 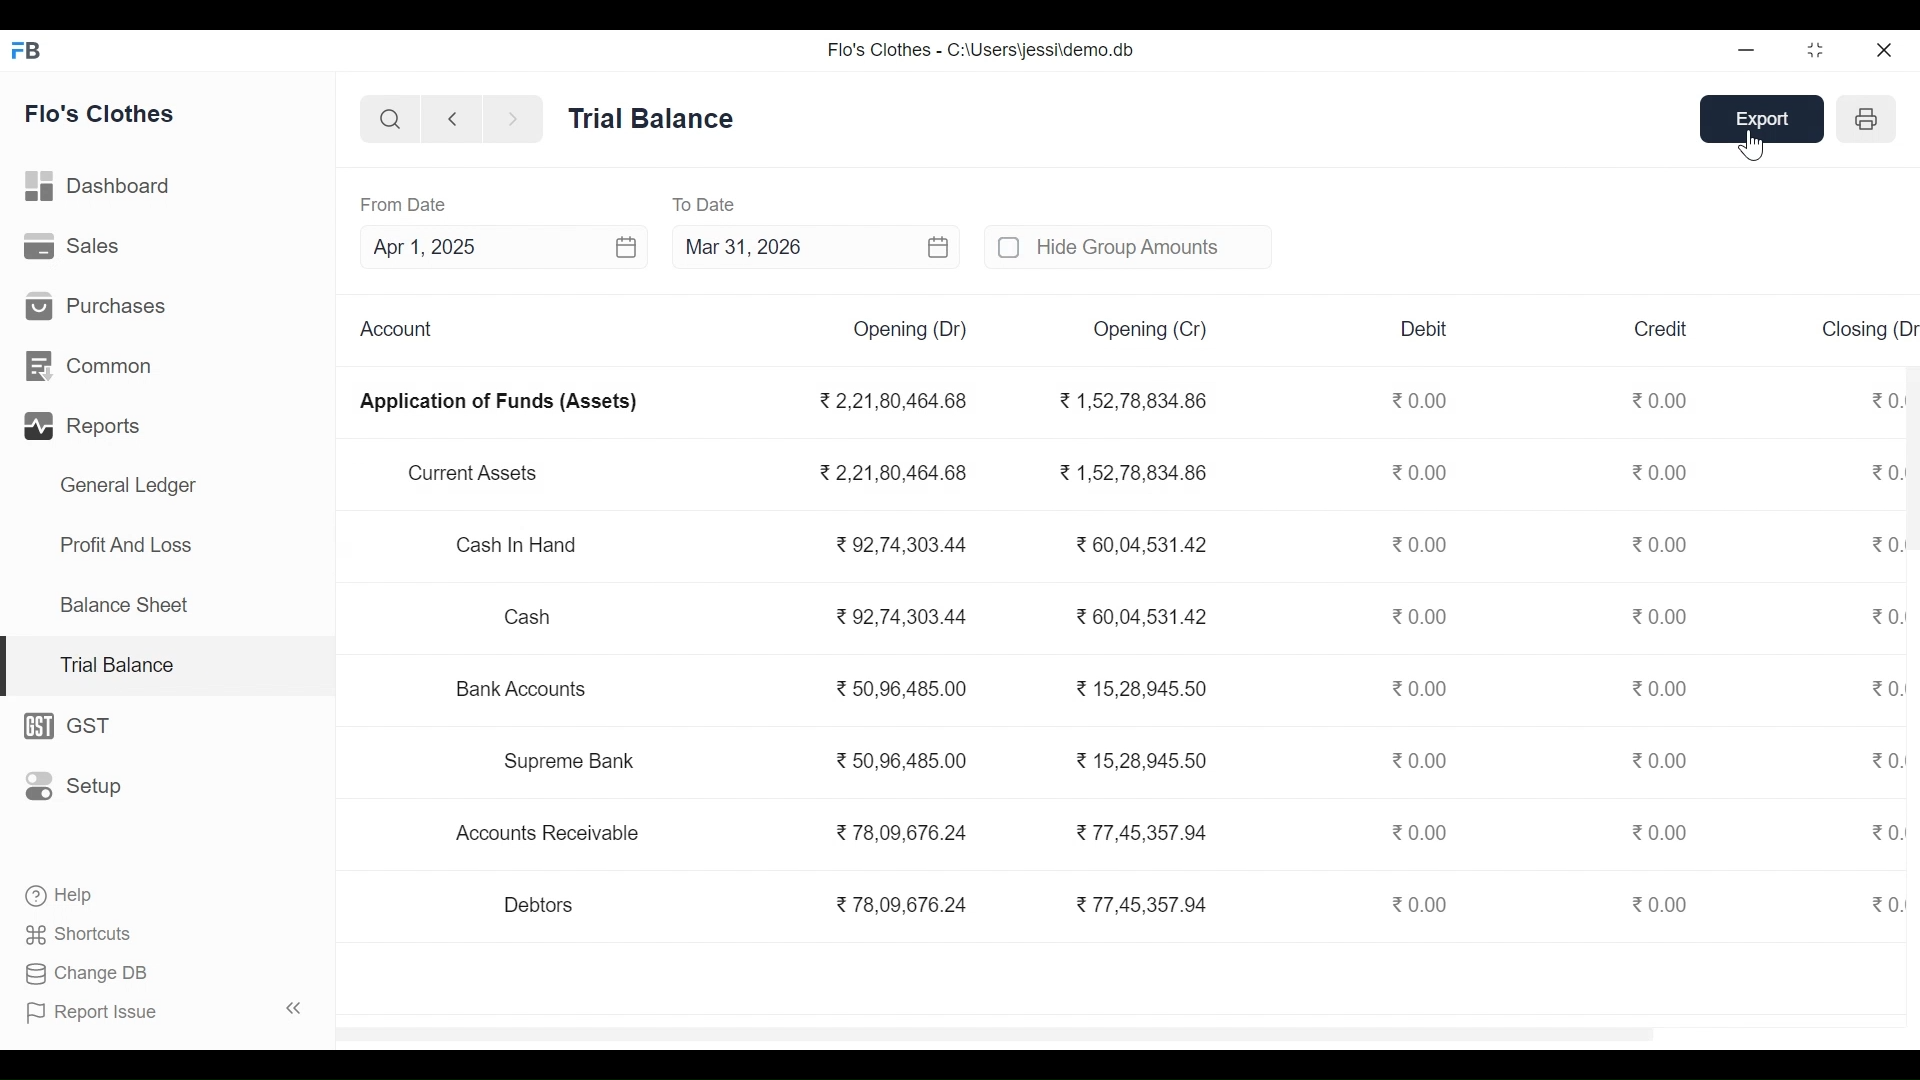 What do you see at coordinates (87, 424) in the screenshot?
I see `Reparts` at bounding box center [87, 424].